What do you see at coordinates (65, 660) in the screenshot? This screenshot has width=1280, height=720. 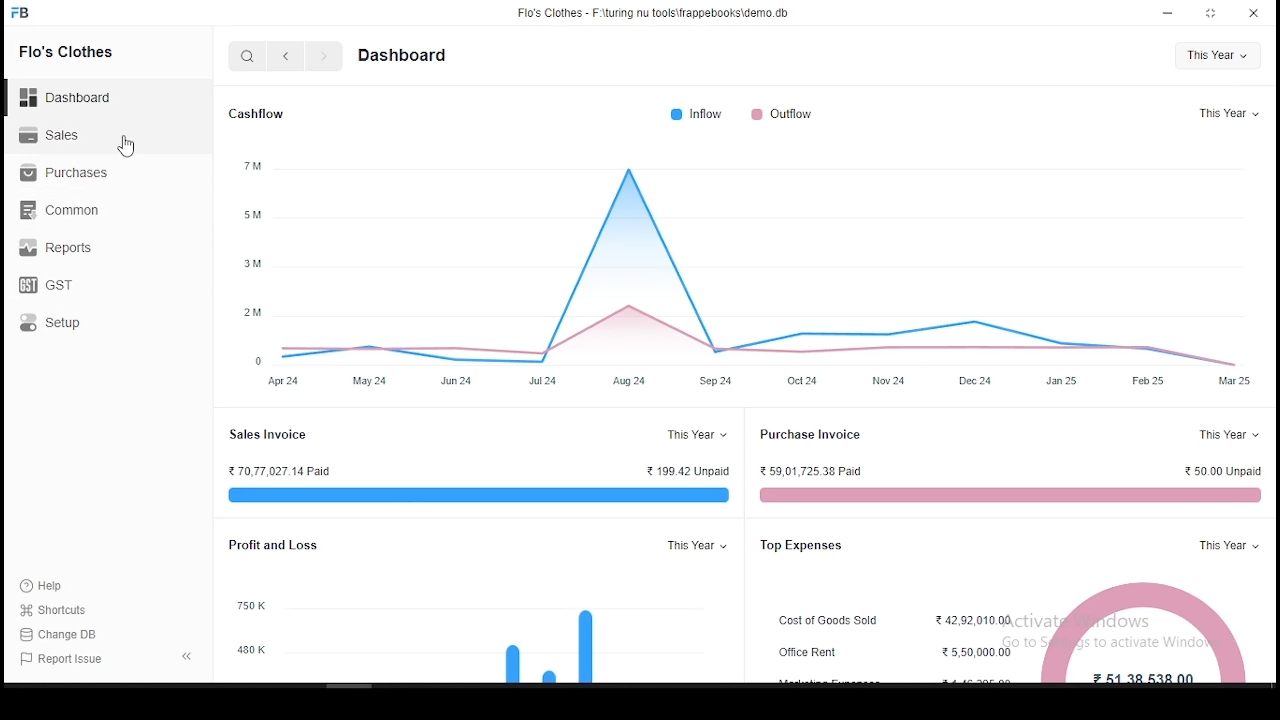 I see `report issues` at bounding box center [65, 660].